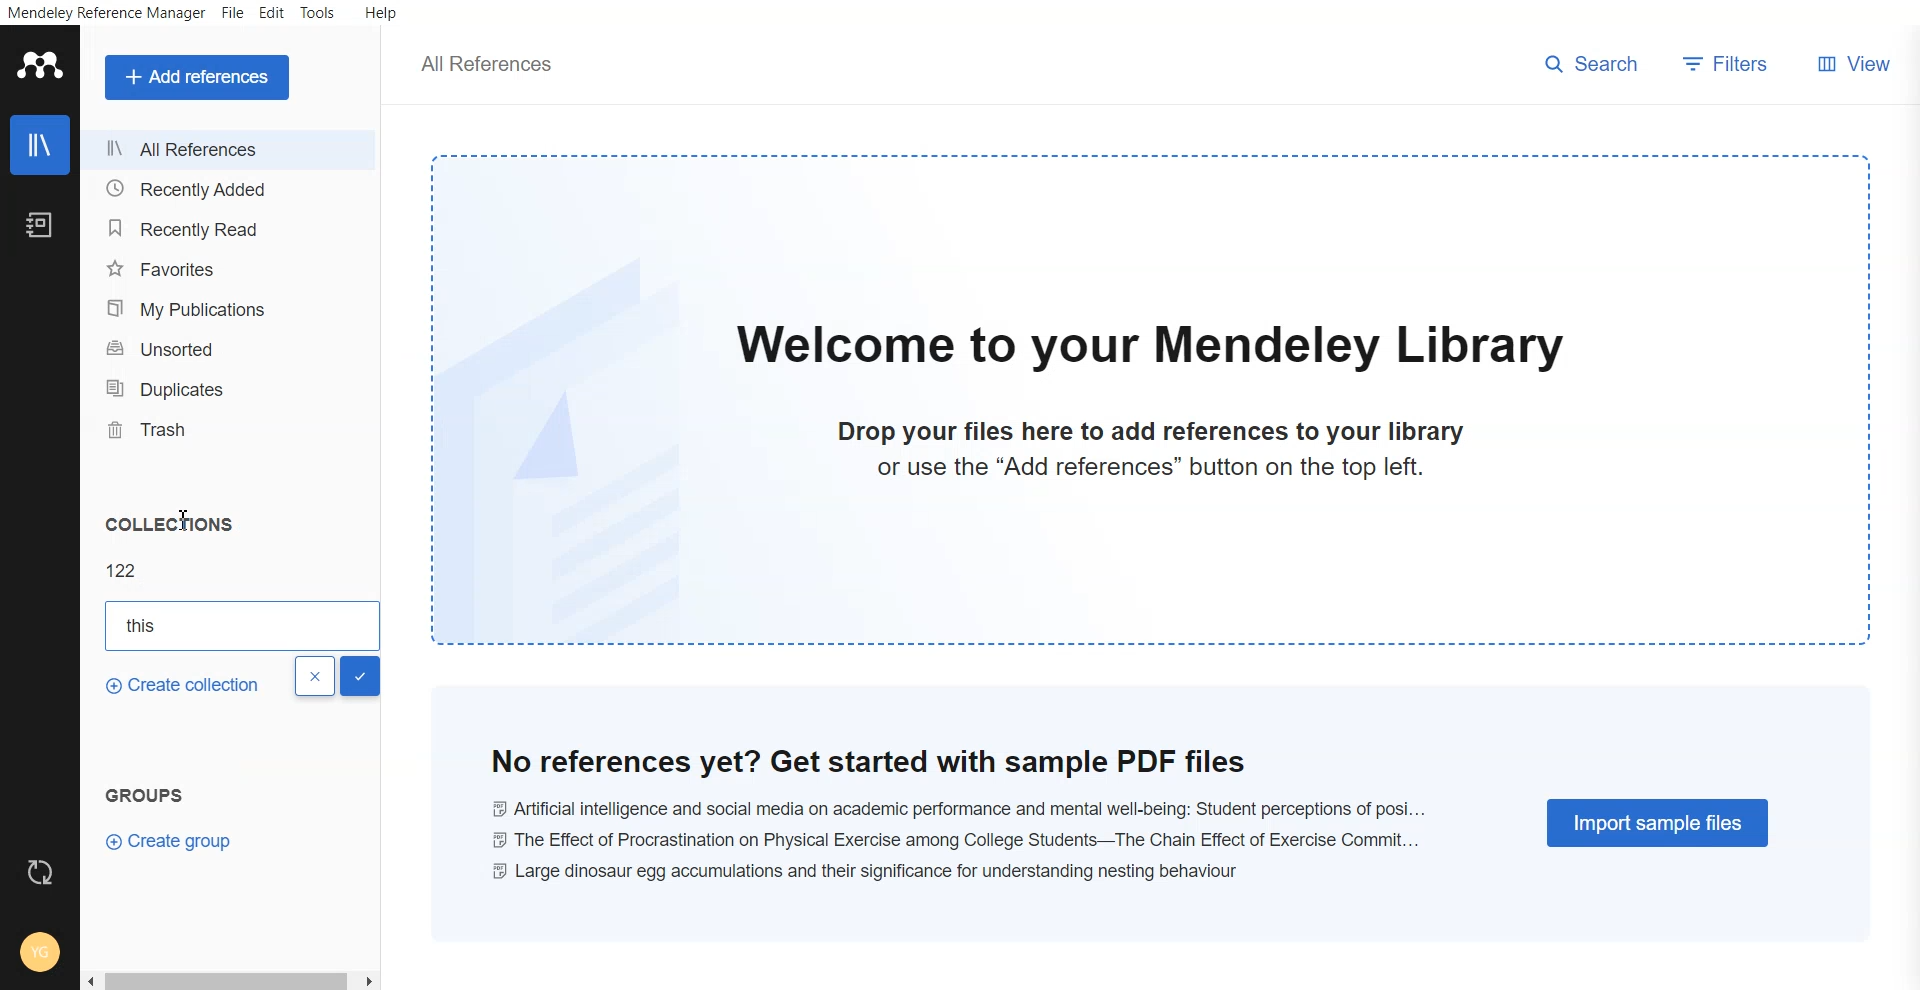  I want to click on file watermark background image, so click(570, 440).